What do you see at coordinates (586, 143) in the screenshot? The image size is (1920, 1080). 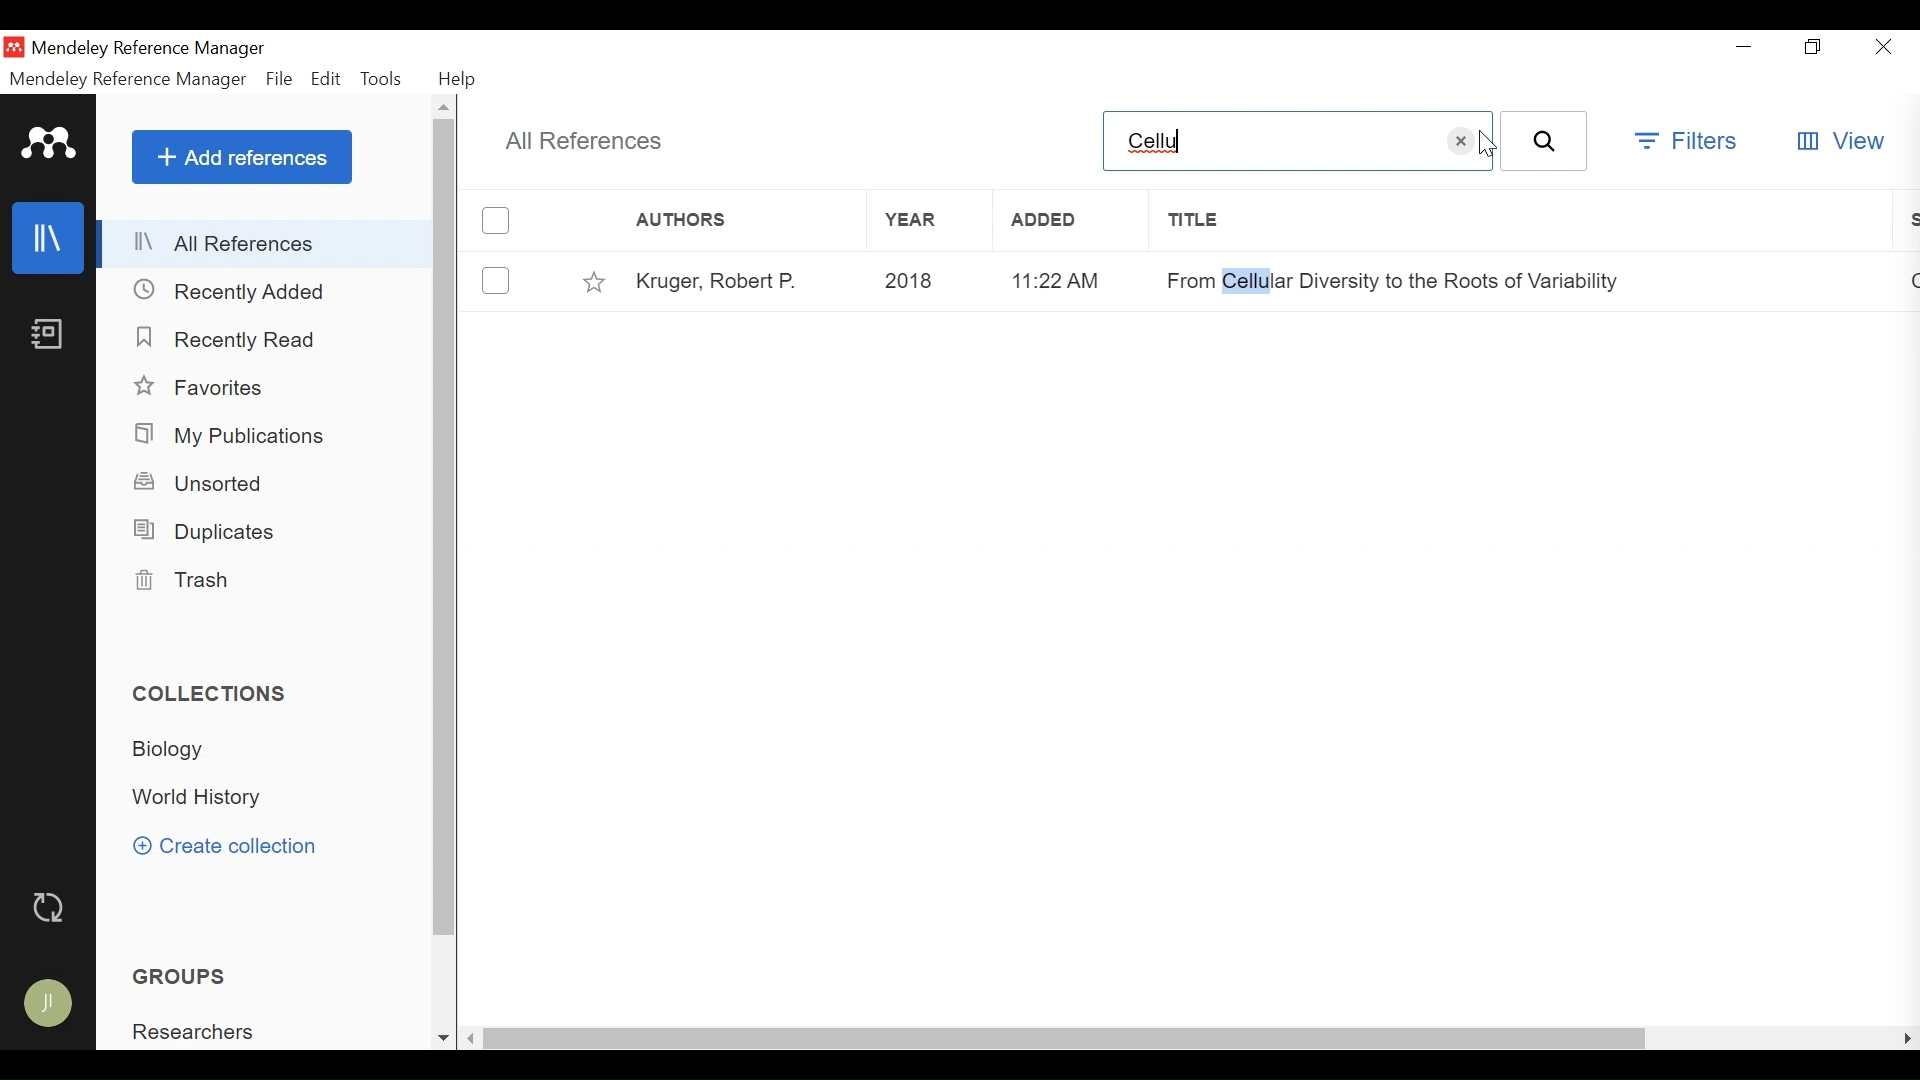 I see `All References` at bounding box center [586, 143].